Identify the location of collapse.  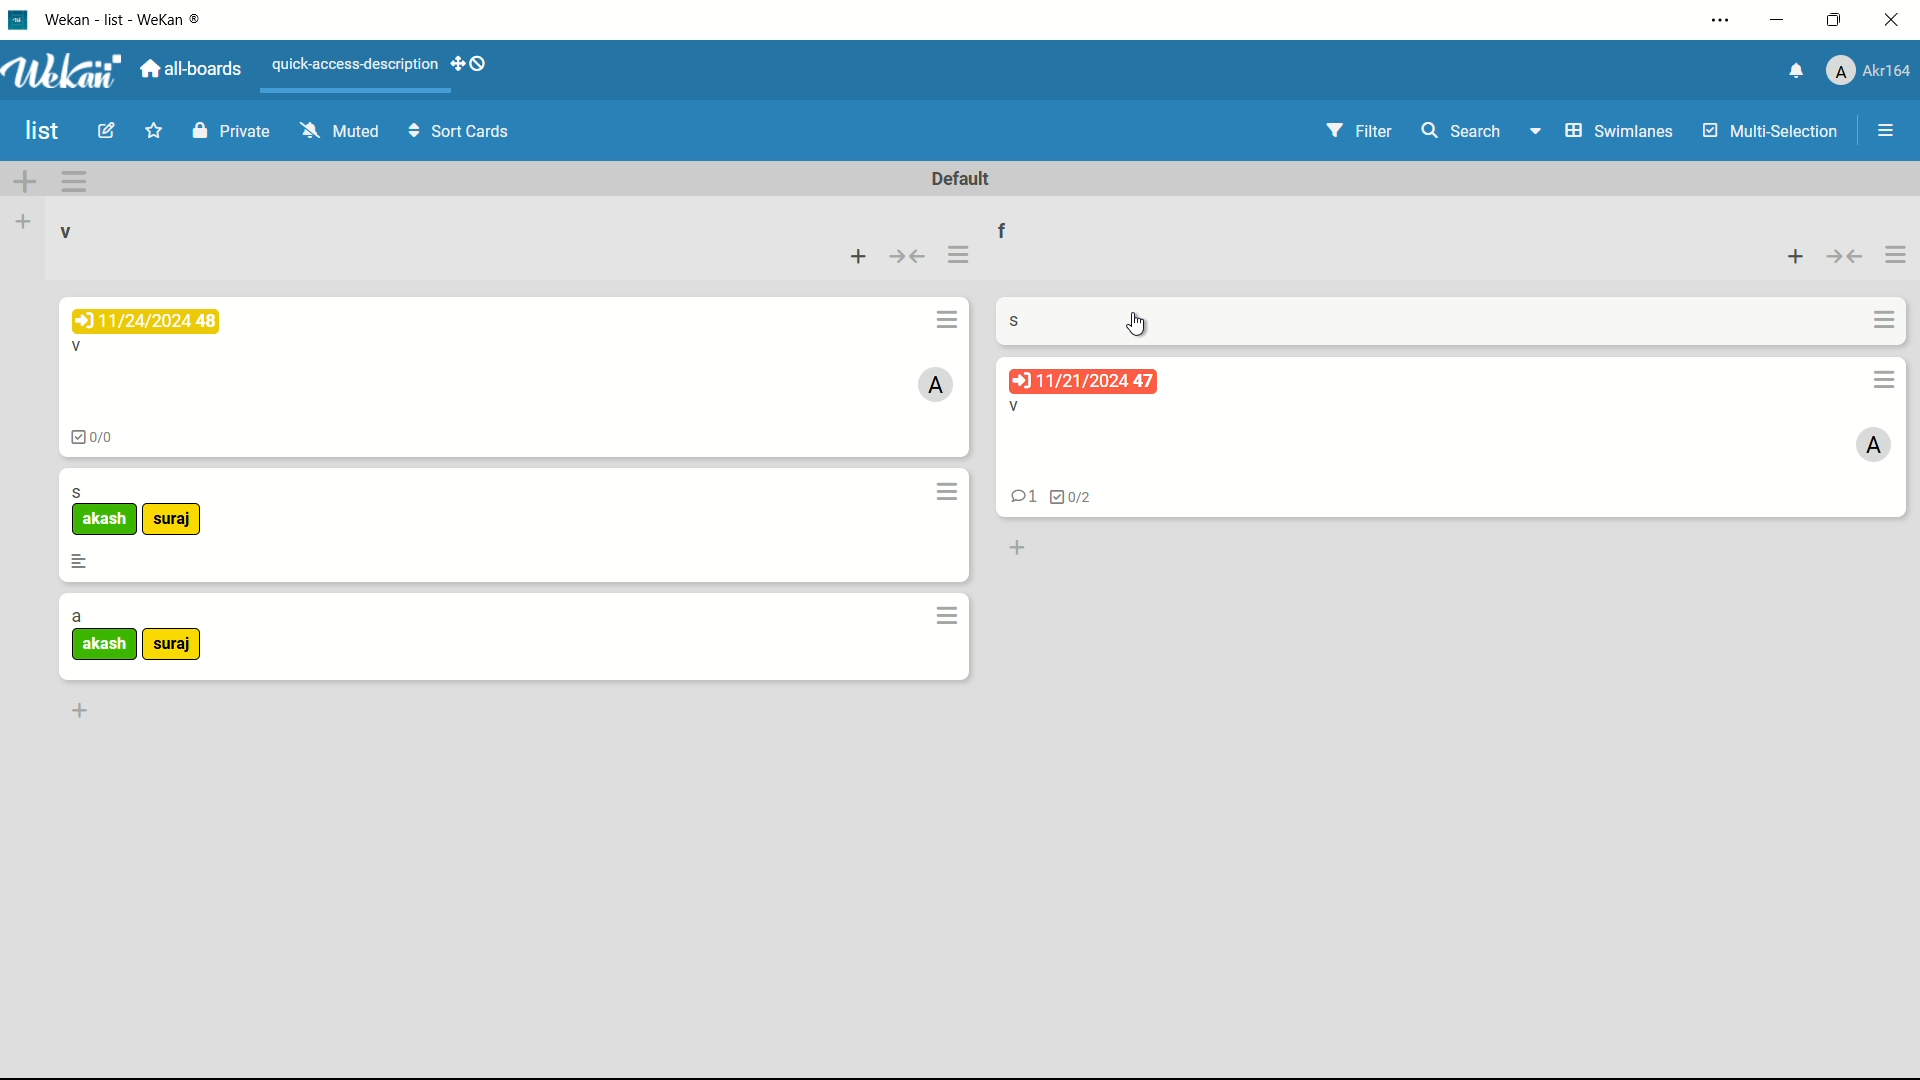
(911, 258).